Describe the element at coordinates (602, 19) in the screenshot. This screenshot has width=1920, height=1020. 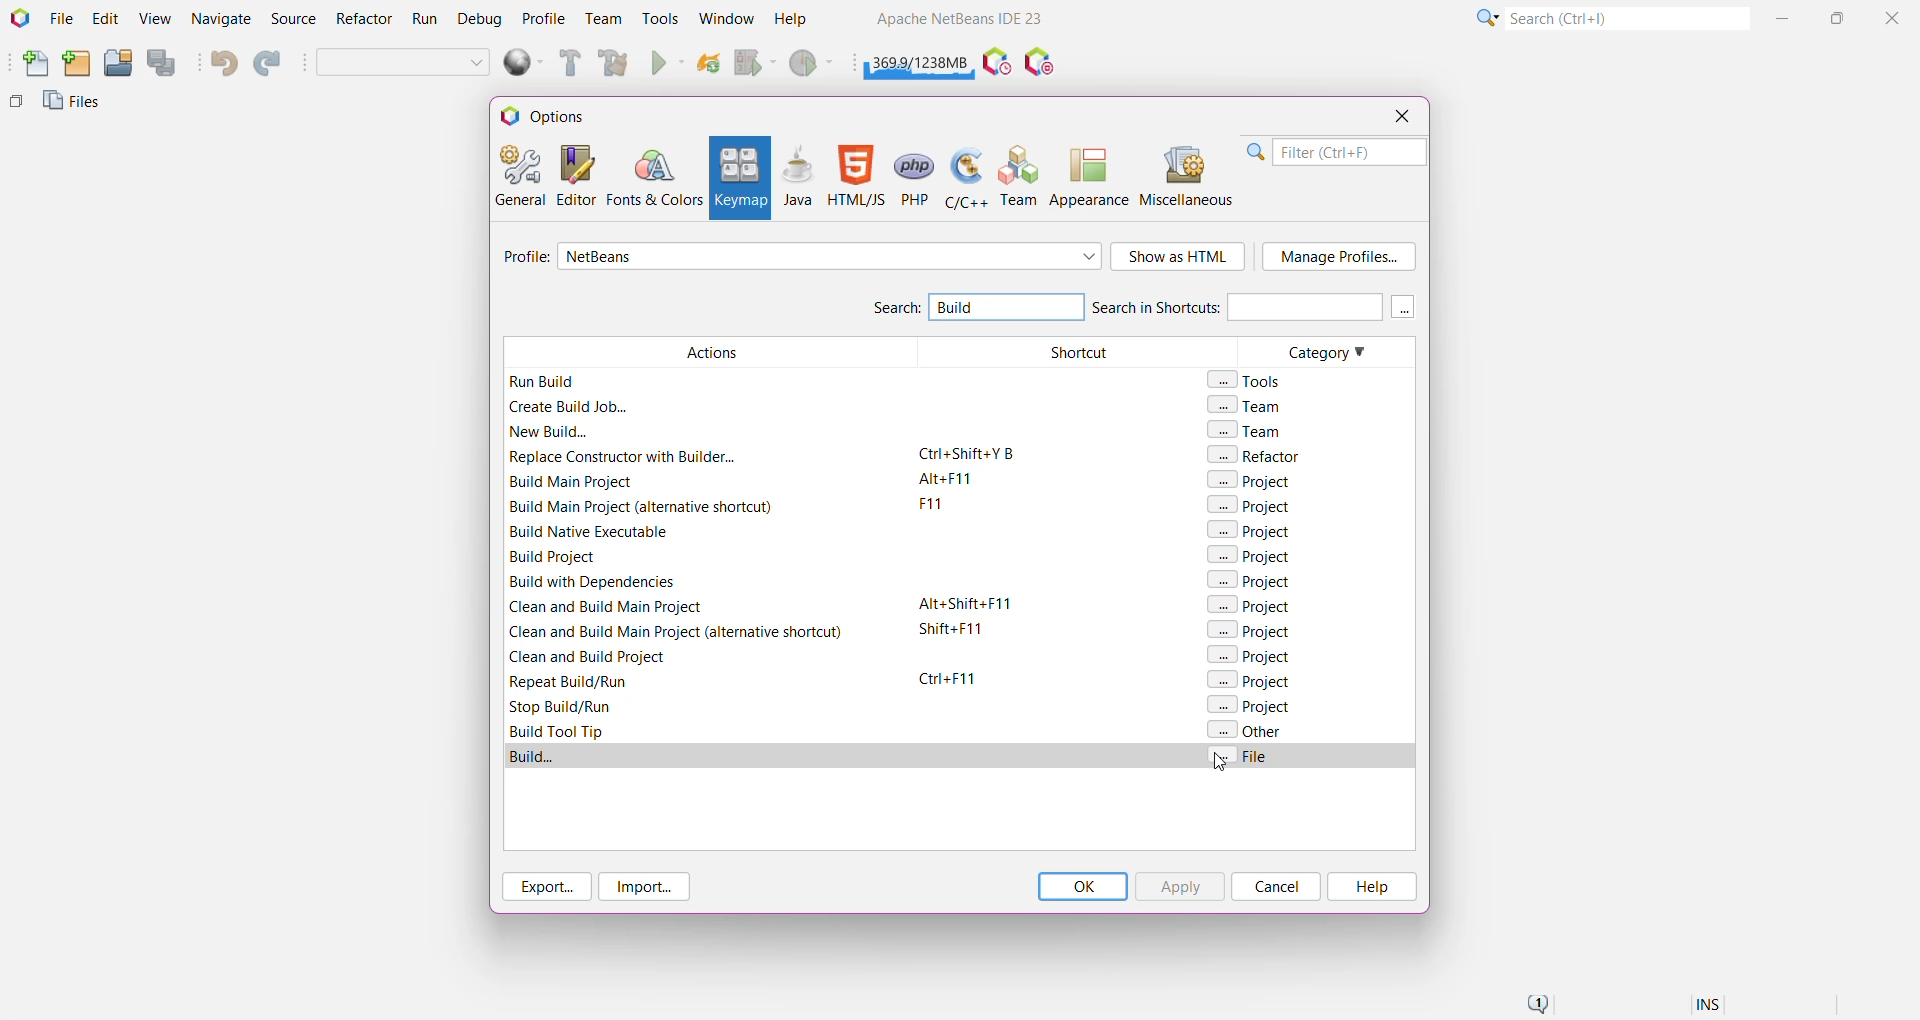
I see `Team` at that location.